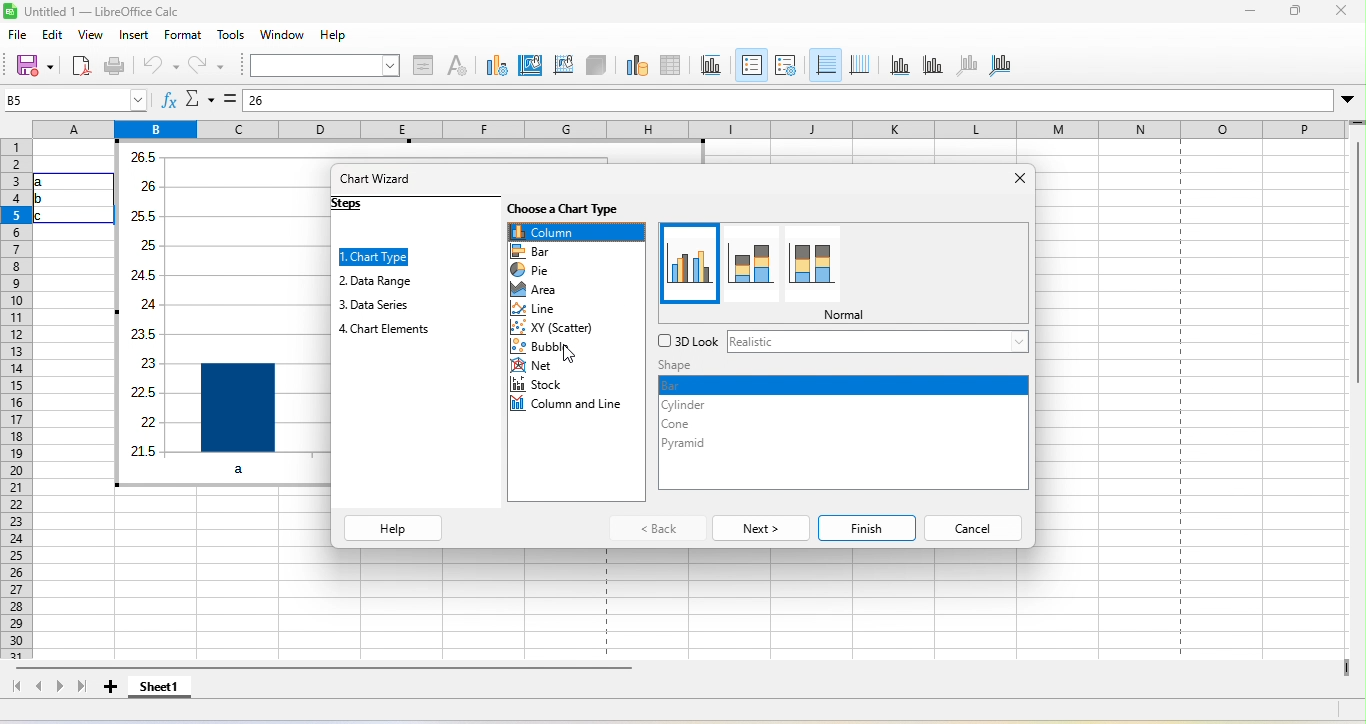 The width and height of the screenshot is (1366, 724). What do you see at coordinates (556, 367) in the screenshot?
I see `net` at bounding box center [556, 367].